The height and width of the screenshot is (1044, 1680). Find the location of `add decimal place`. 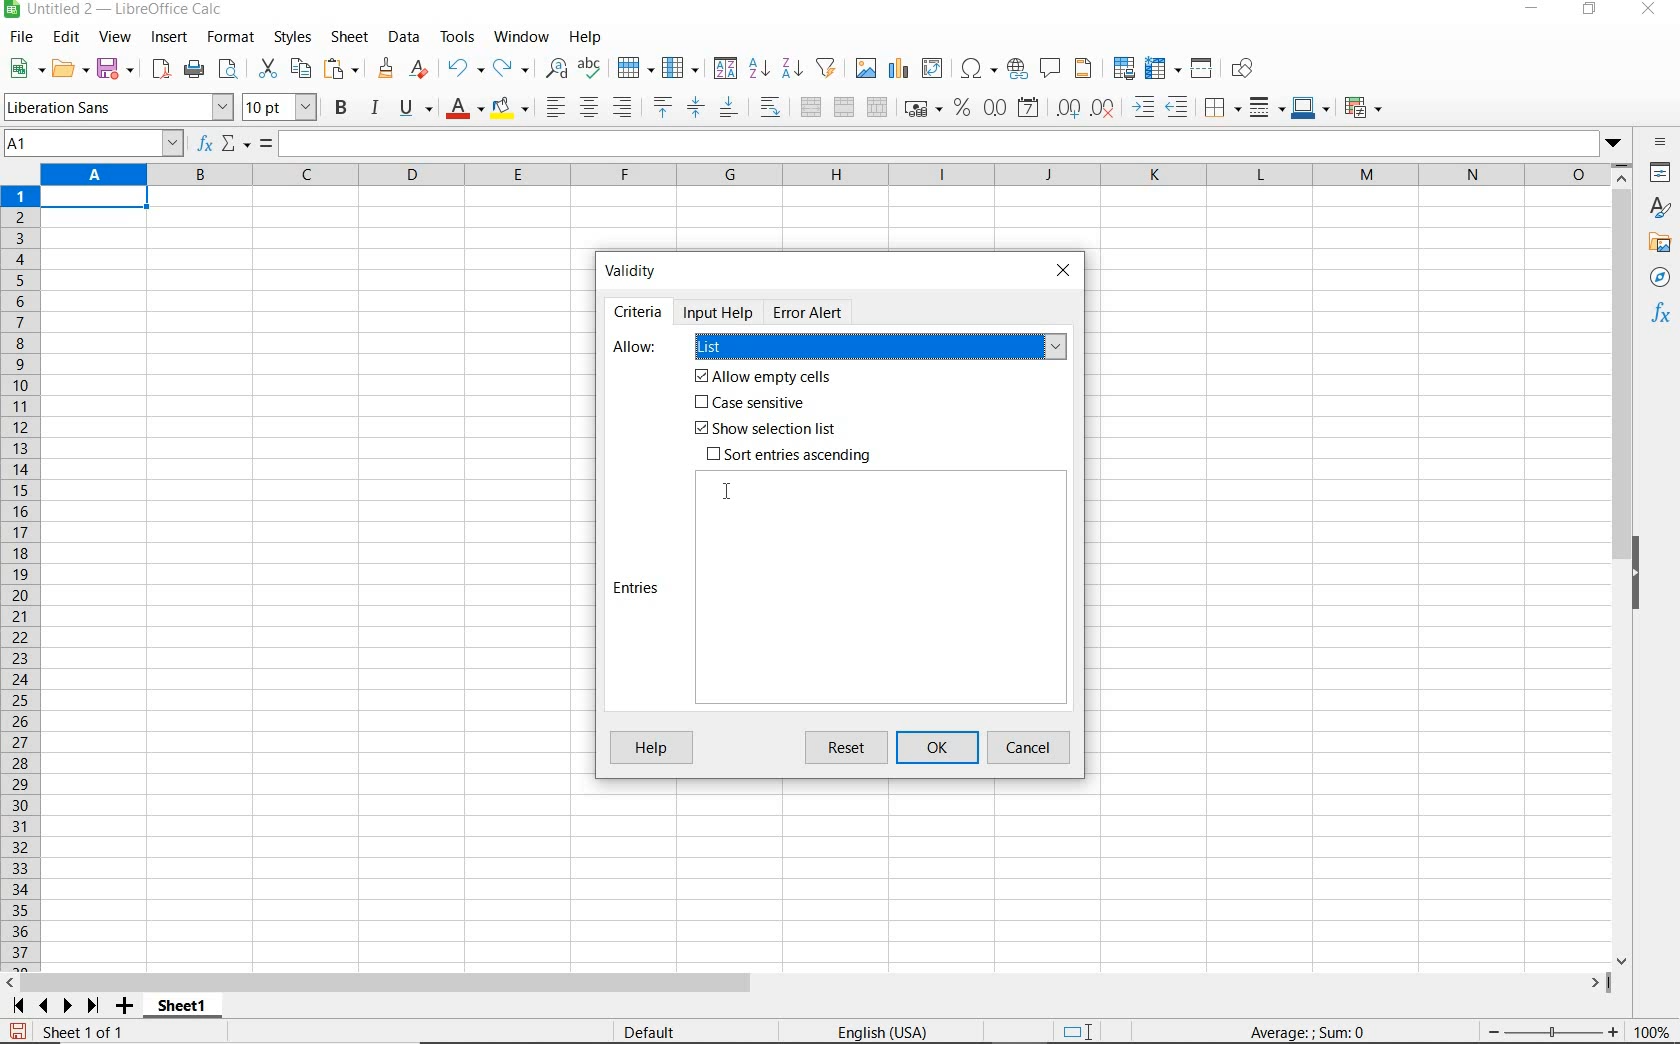

add decimal place is located at coordinates (1069, 109).